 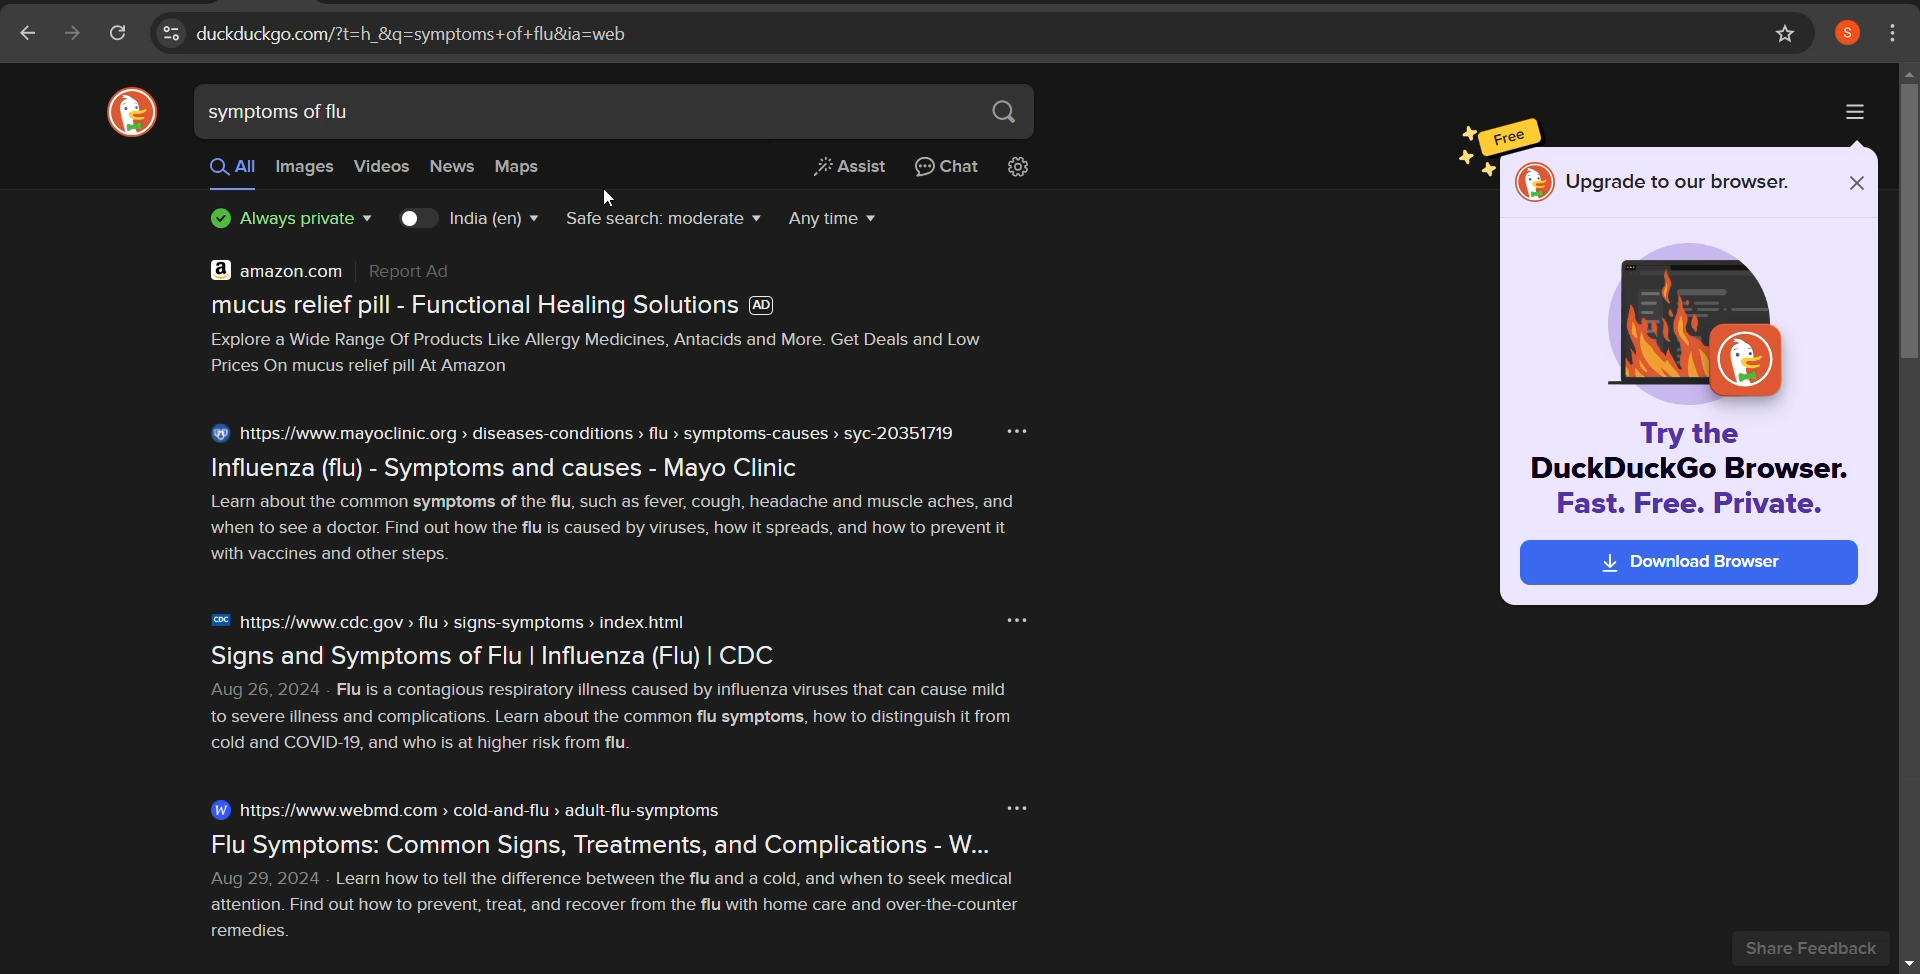 I want to click on all, so click(x=232, y=170).